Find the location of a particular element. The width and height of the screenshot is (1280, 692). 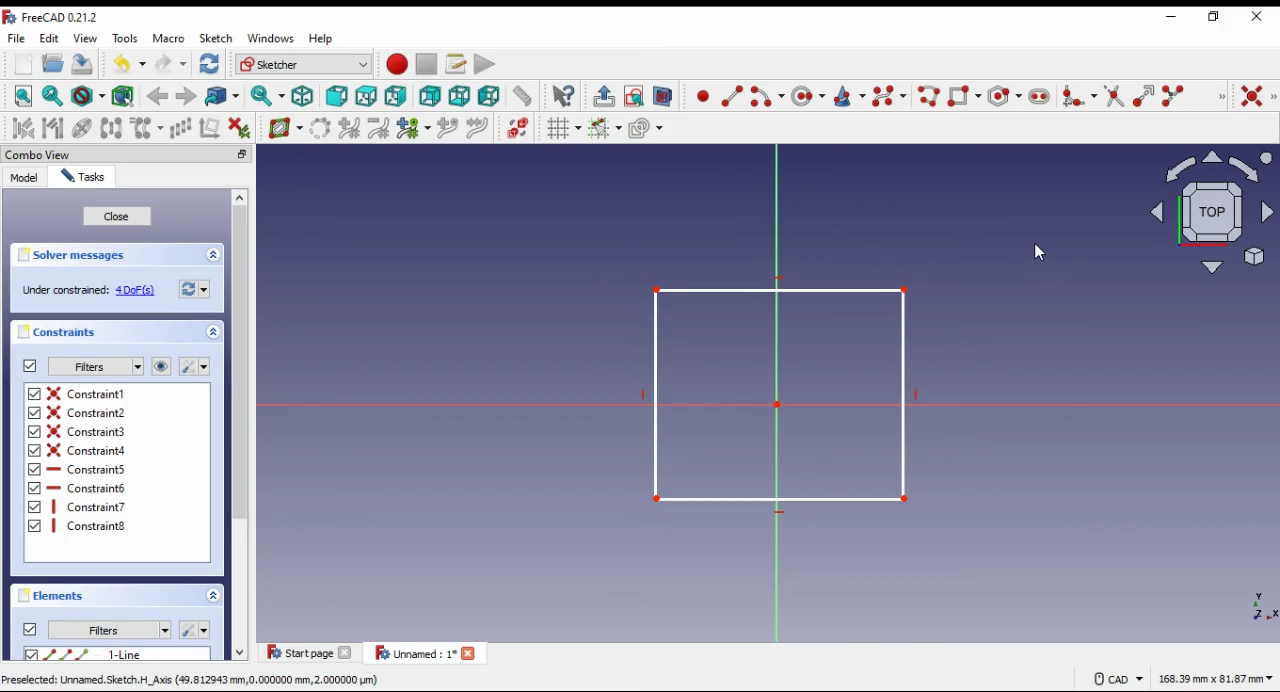

view is located at coordinates (87, 38).